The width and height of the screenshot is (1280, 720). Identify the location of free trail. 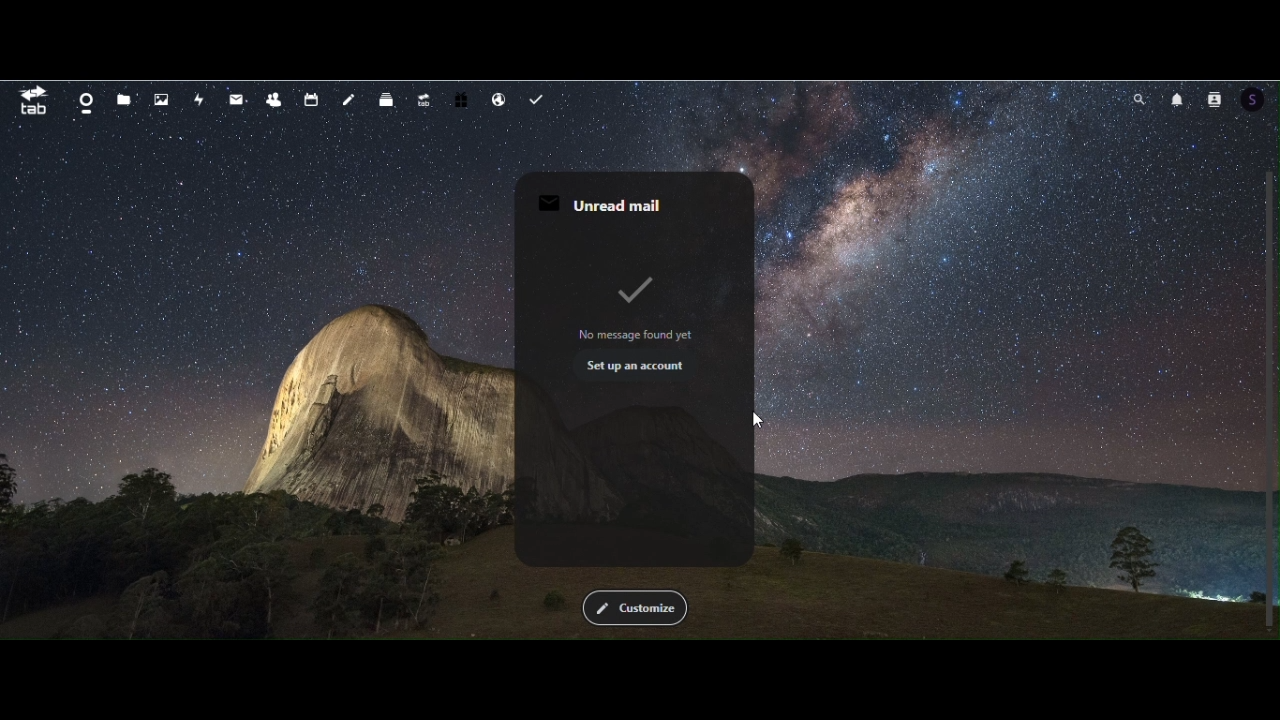
(463, 97).